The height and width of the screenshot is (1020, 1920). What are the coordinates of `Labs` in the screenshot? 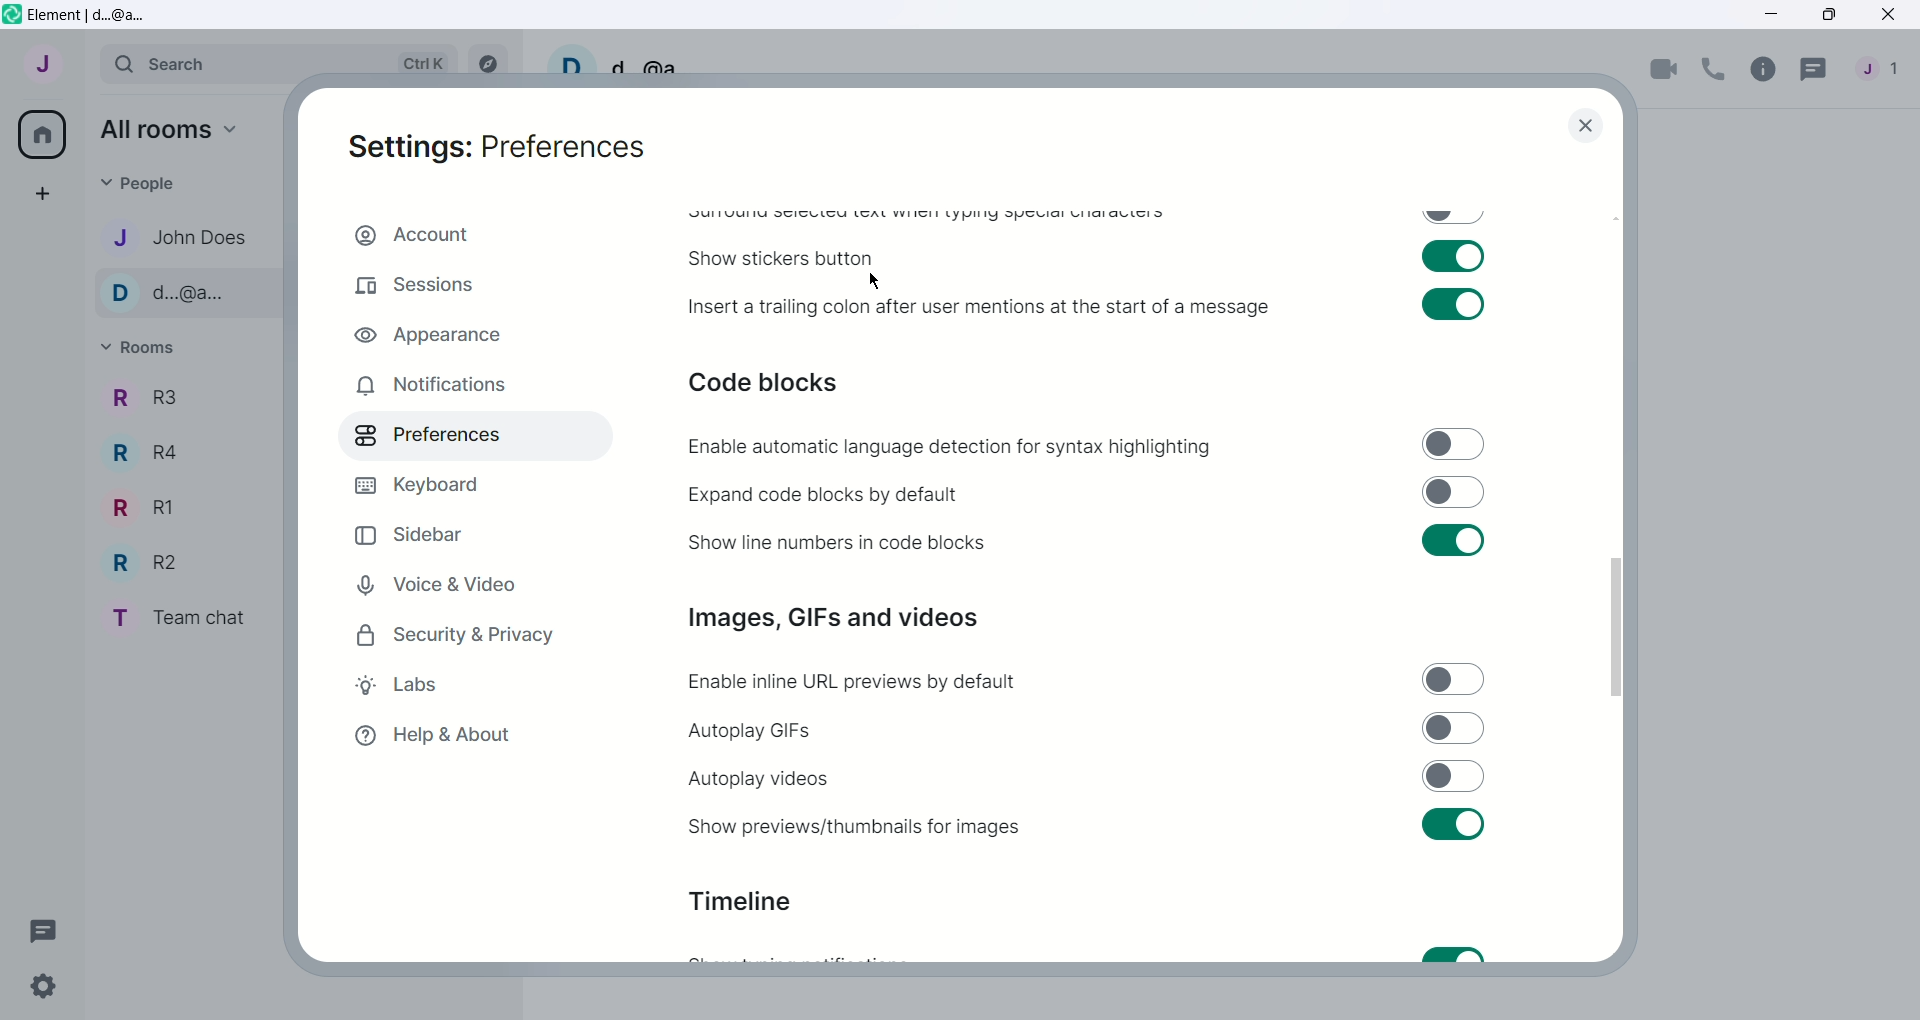 It's located at (457, 685).